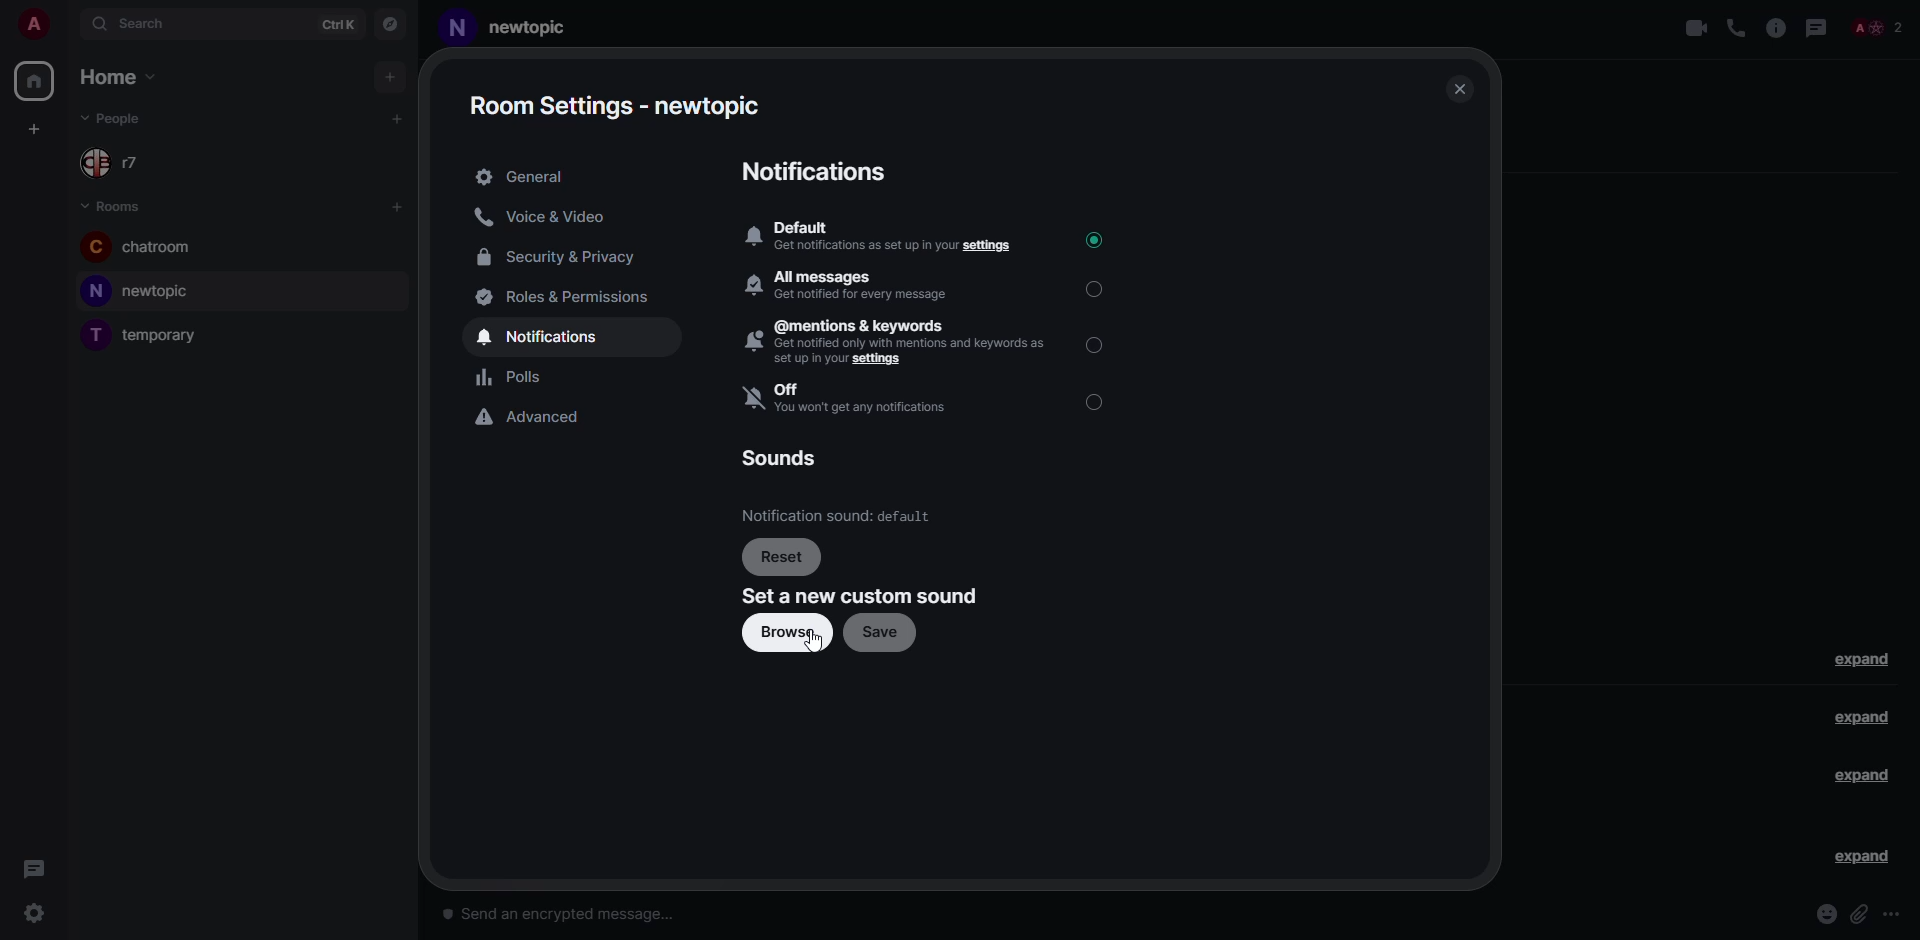 The width and height of the screenshot is (1920, 940). I want to click on reset, so click(782, 558).